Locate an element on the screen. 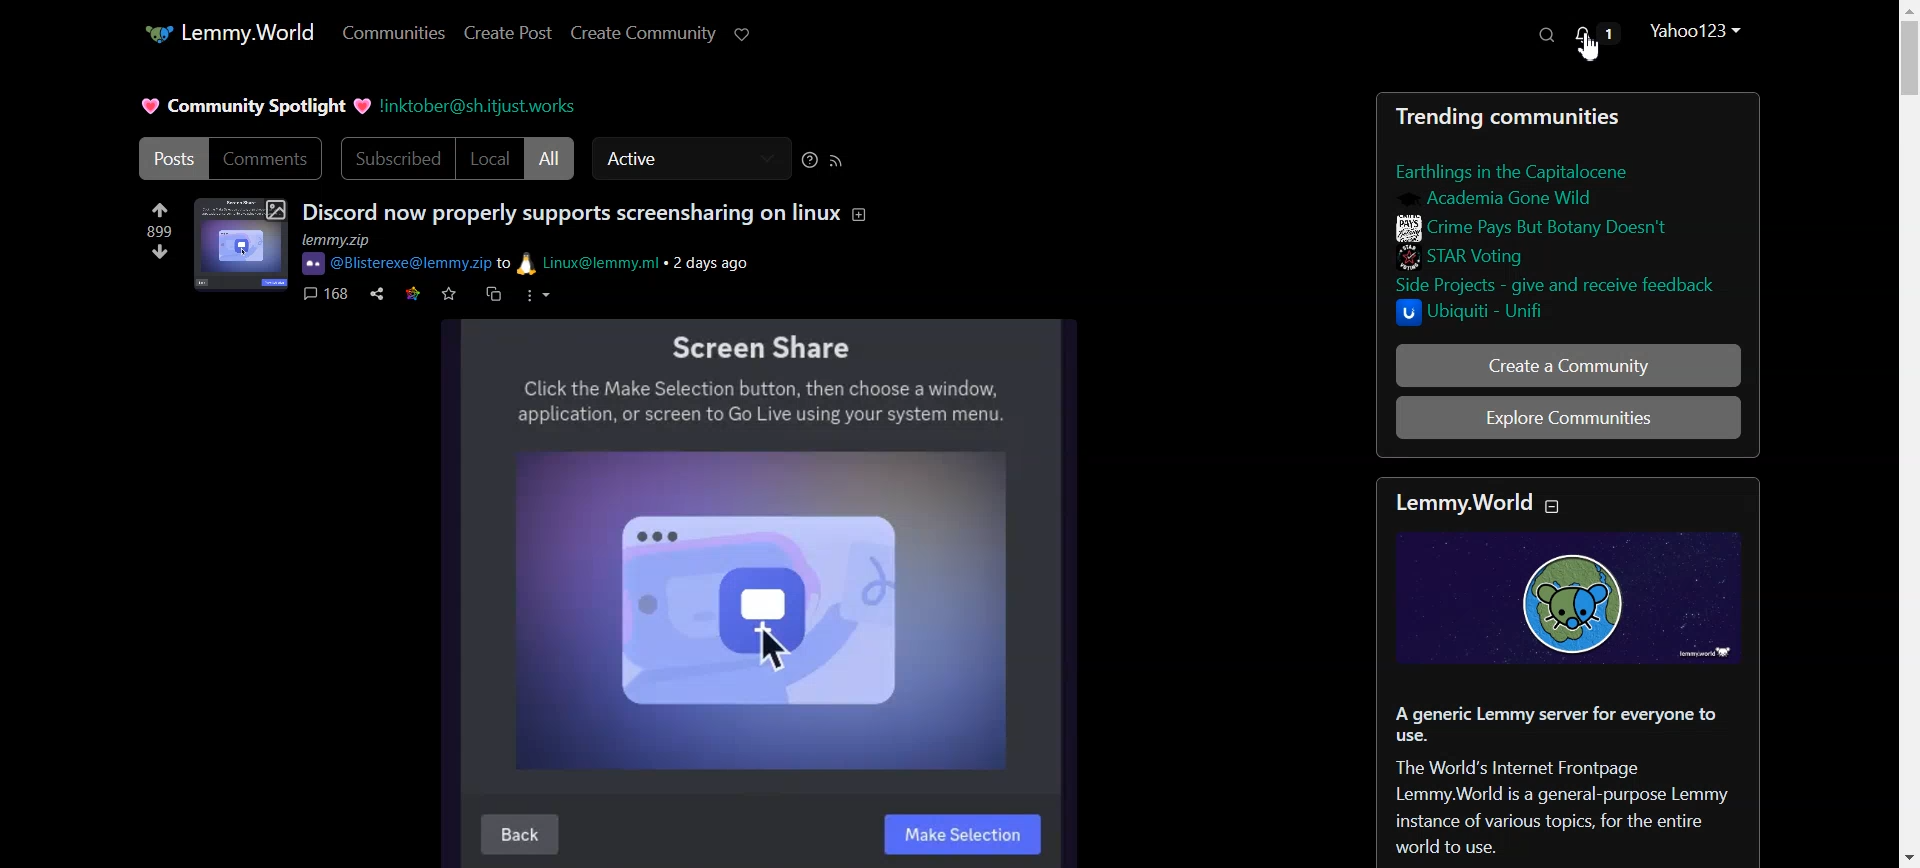 This screenshot has height=868, width=1920. Discord now properly supports screensharing on linux © is located at coordinates (573, 212).